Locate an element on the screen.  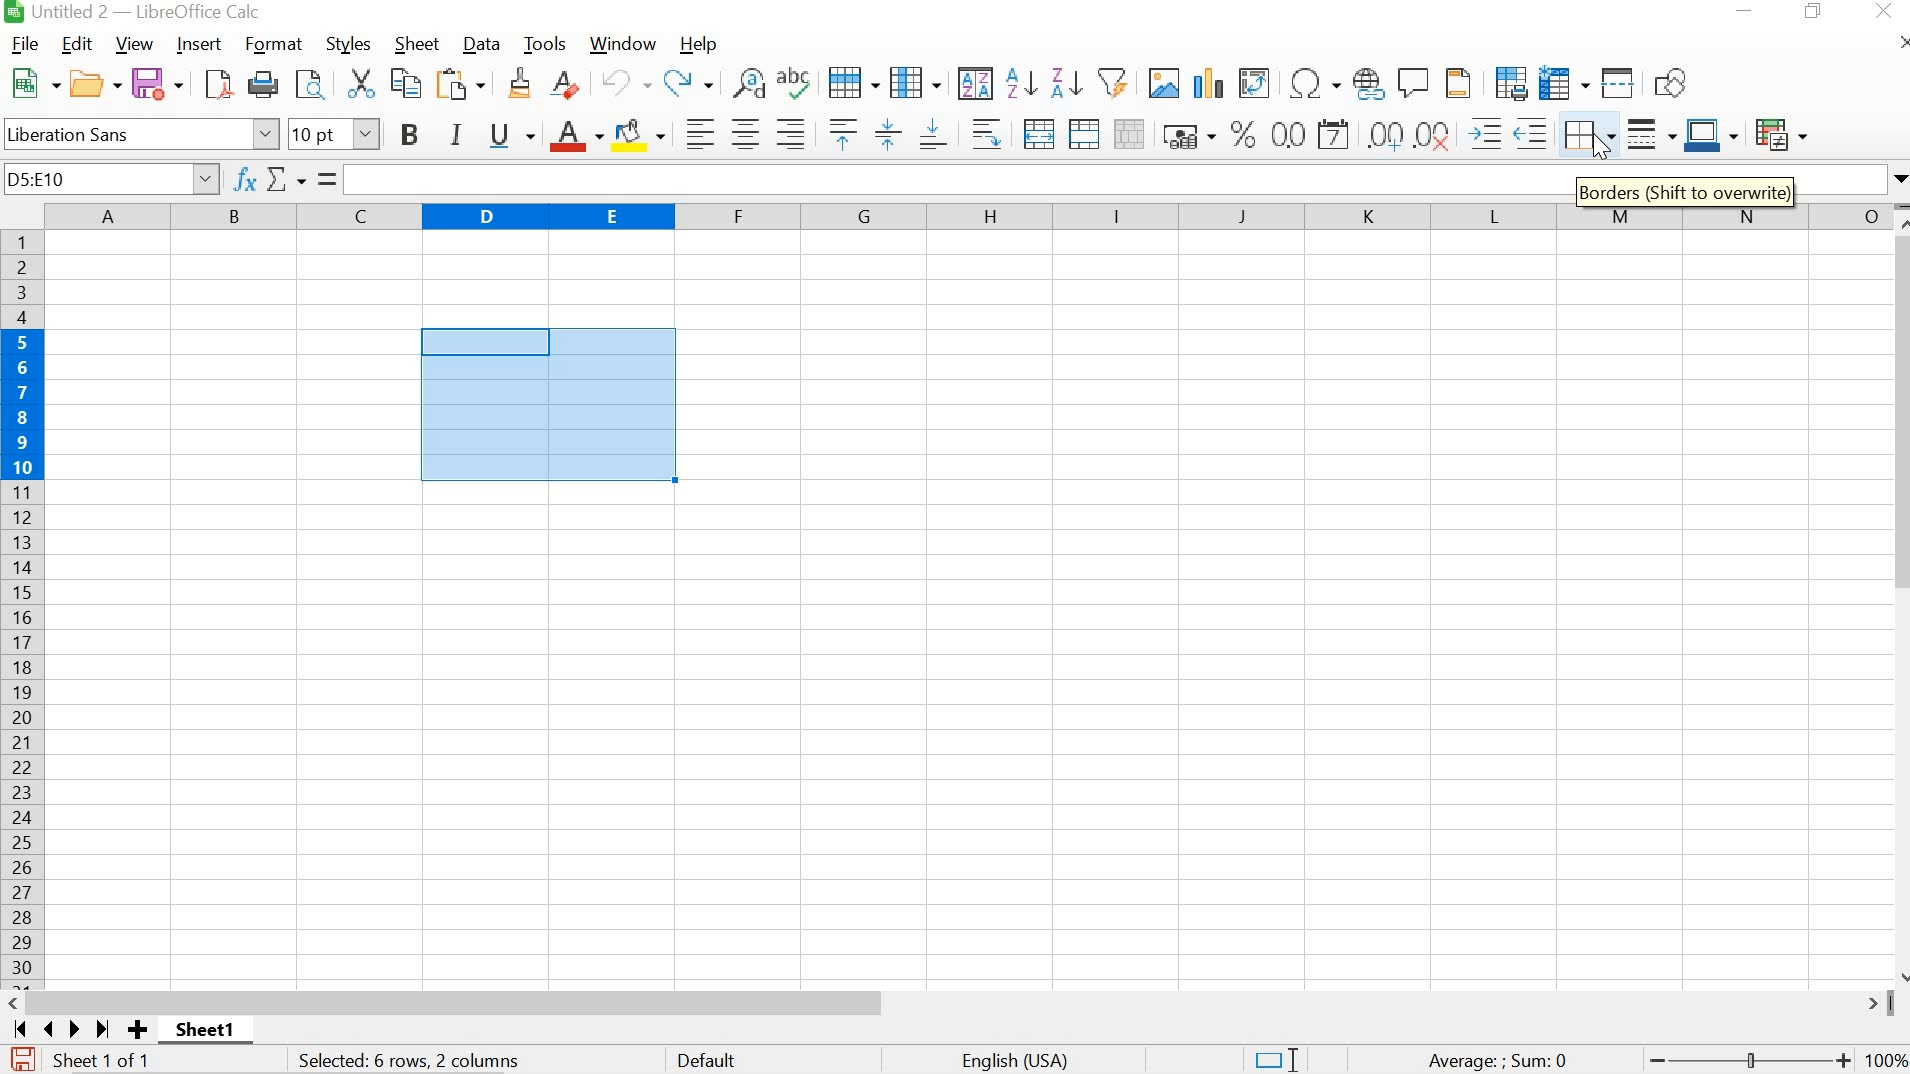
FILE is located at coordinates (26, 43).